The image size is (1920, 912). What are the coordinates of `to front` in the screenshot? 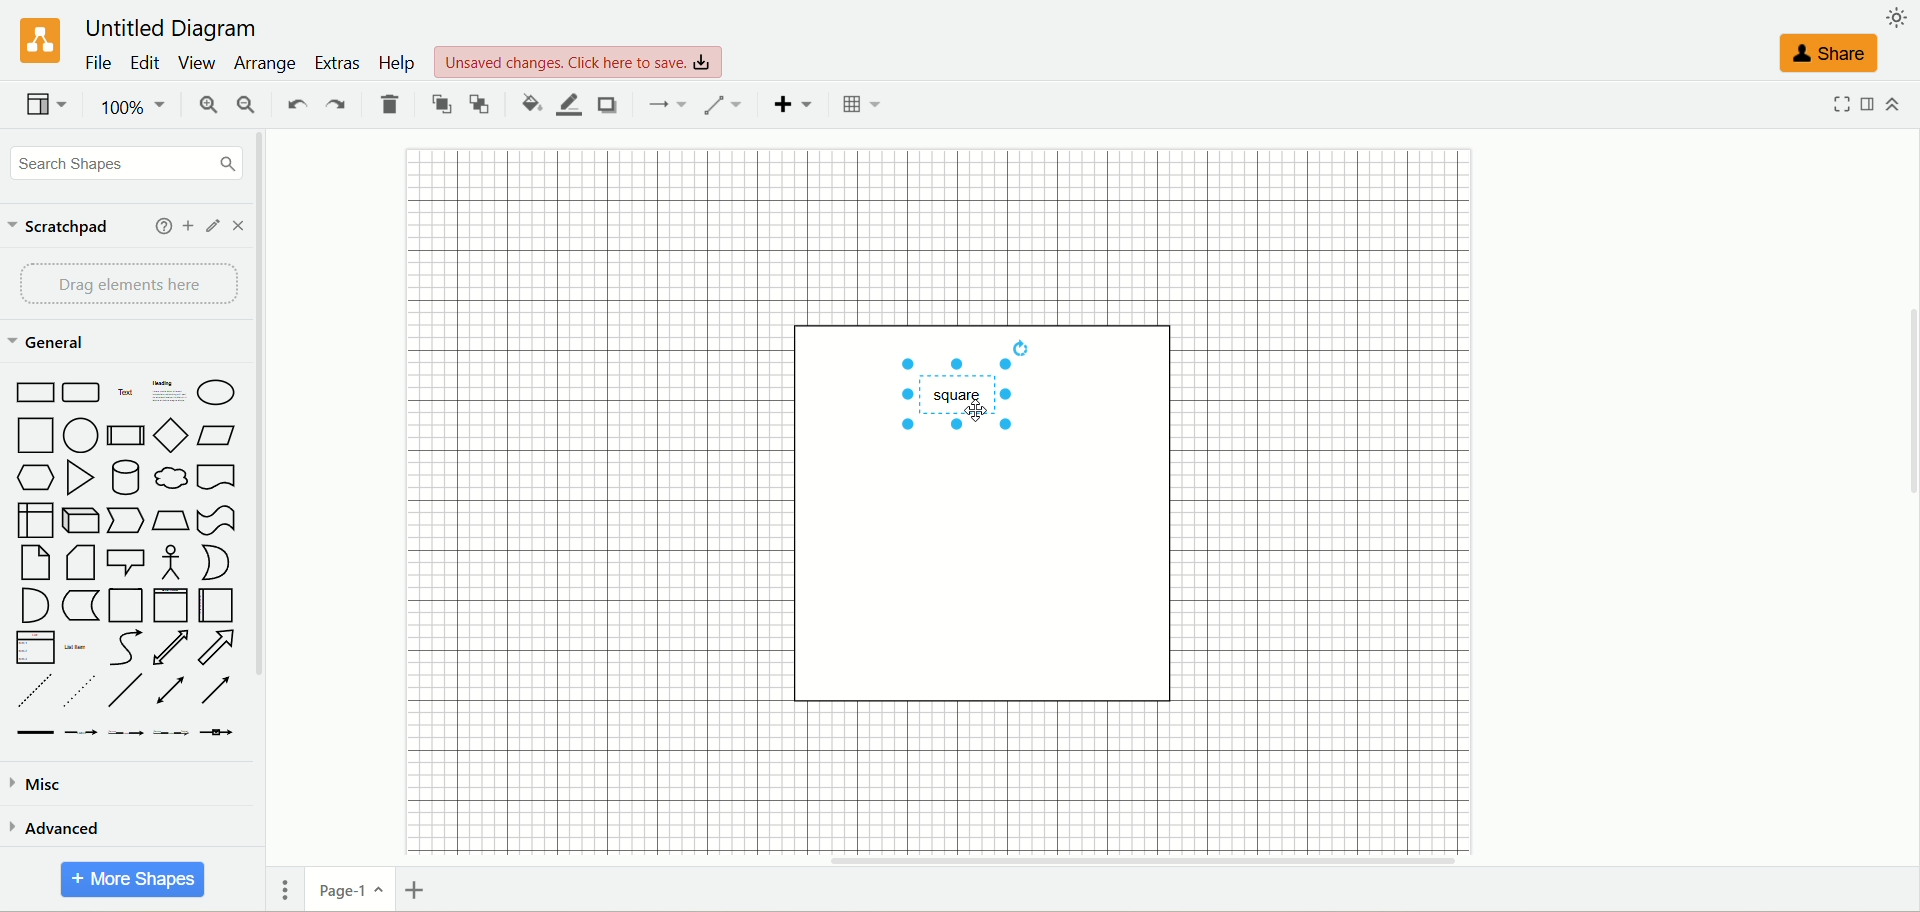 It's located at (440, 104).